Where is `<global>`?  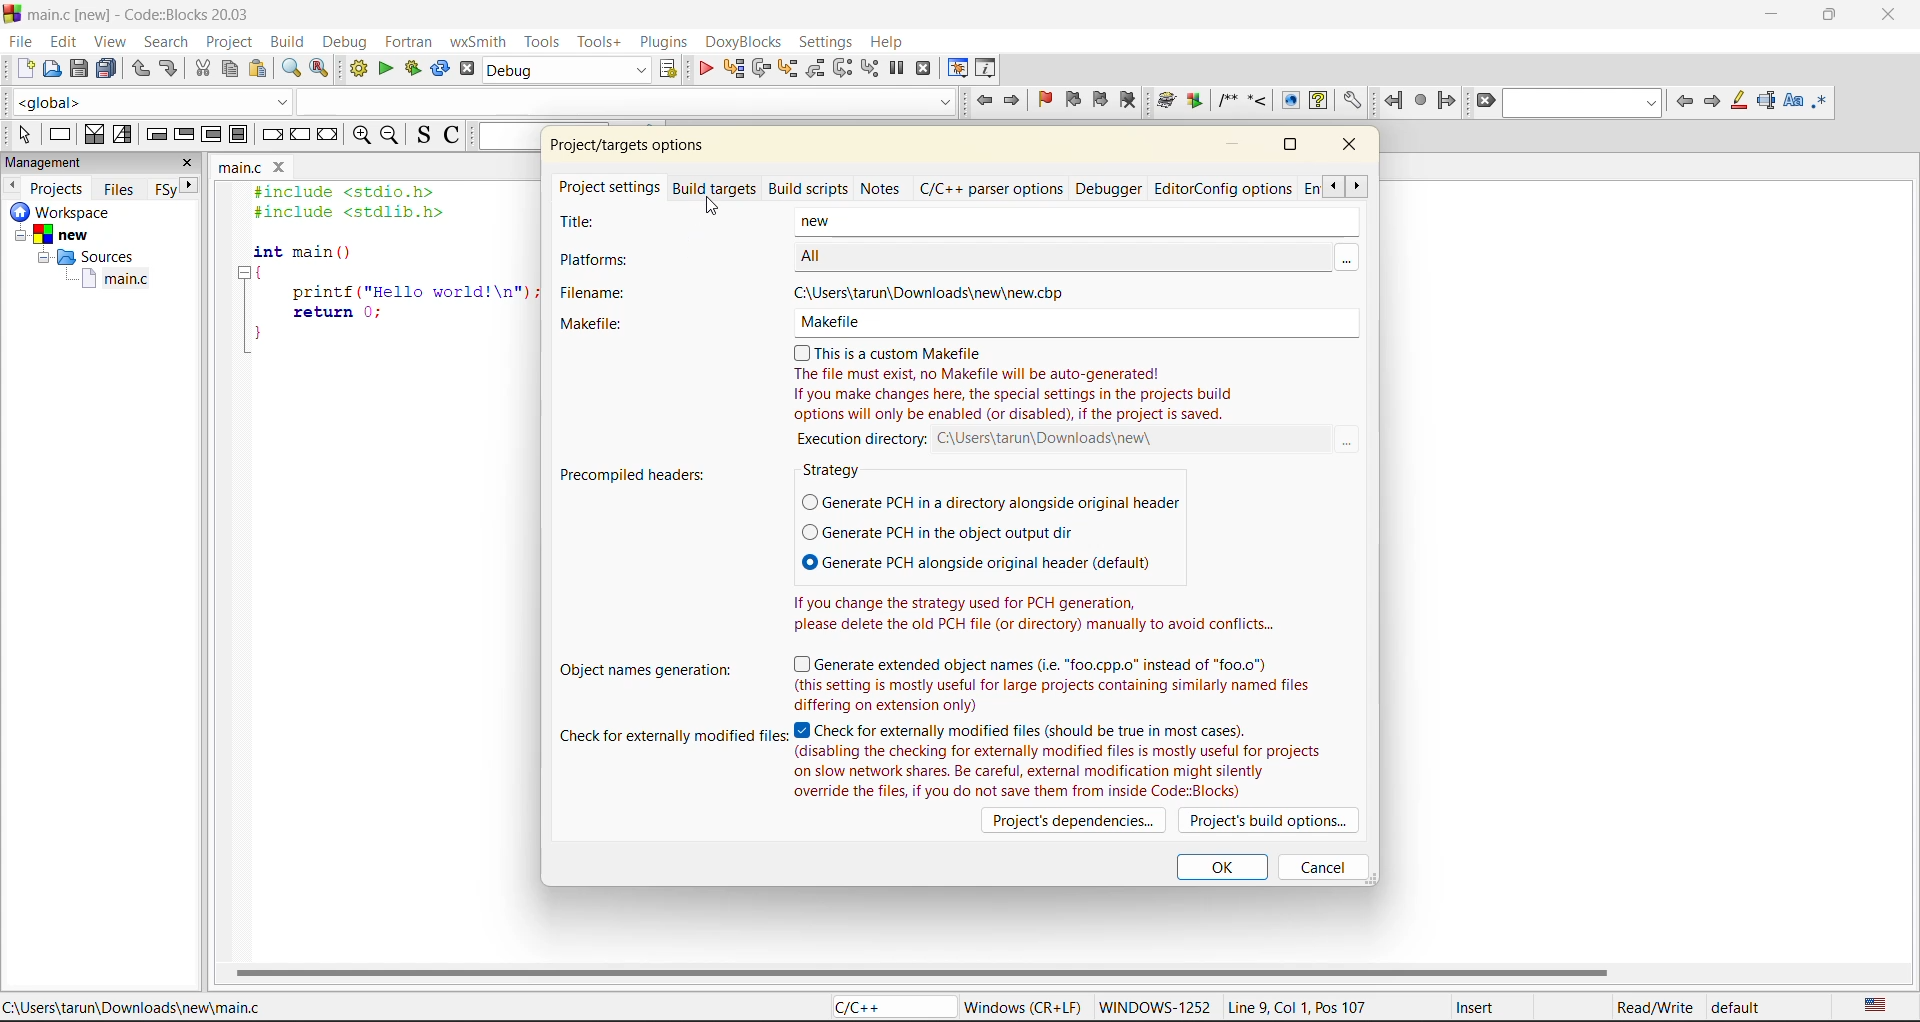
<global> is located at coordinates (150, 101).